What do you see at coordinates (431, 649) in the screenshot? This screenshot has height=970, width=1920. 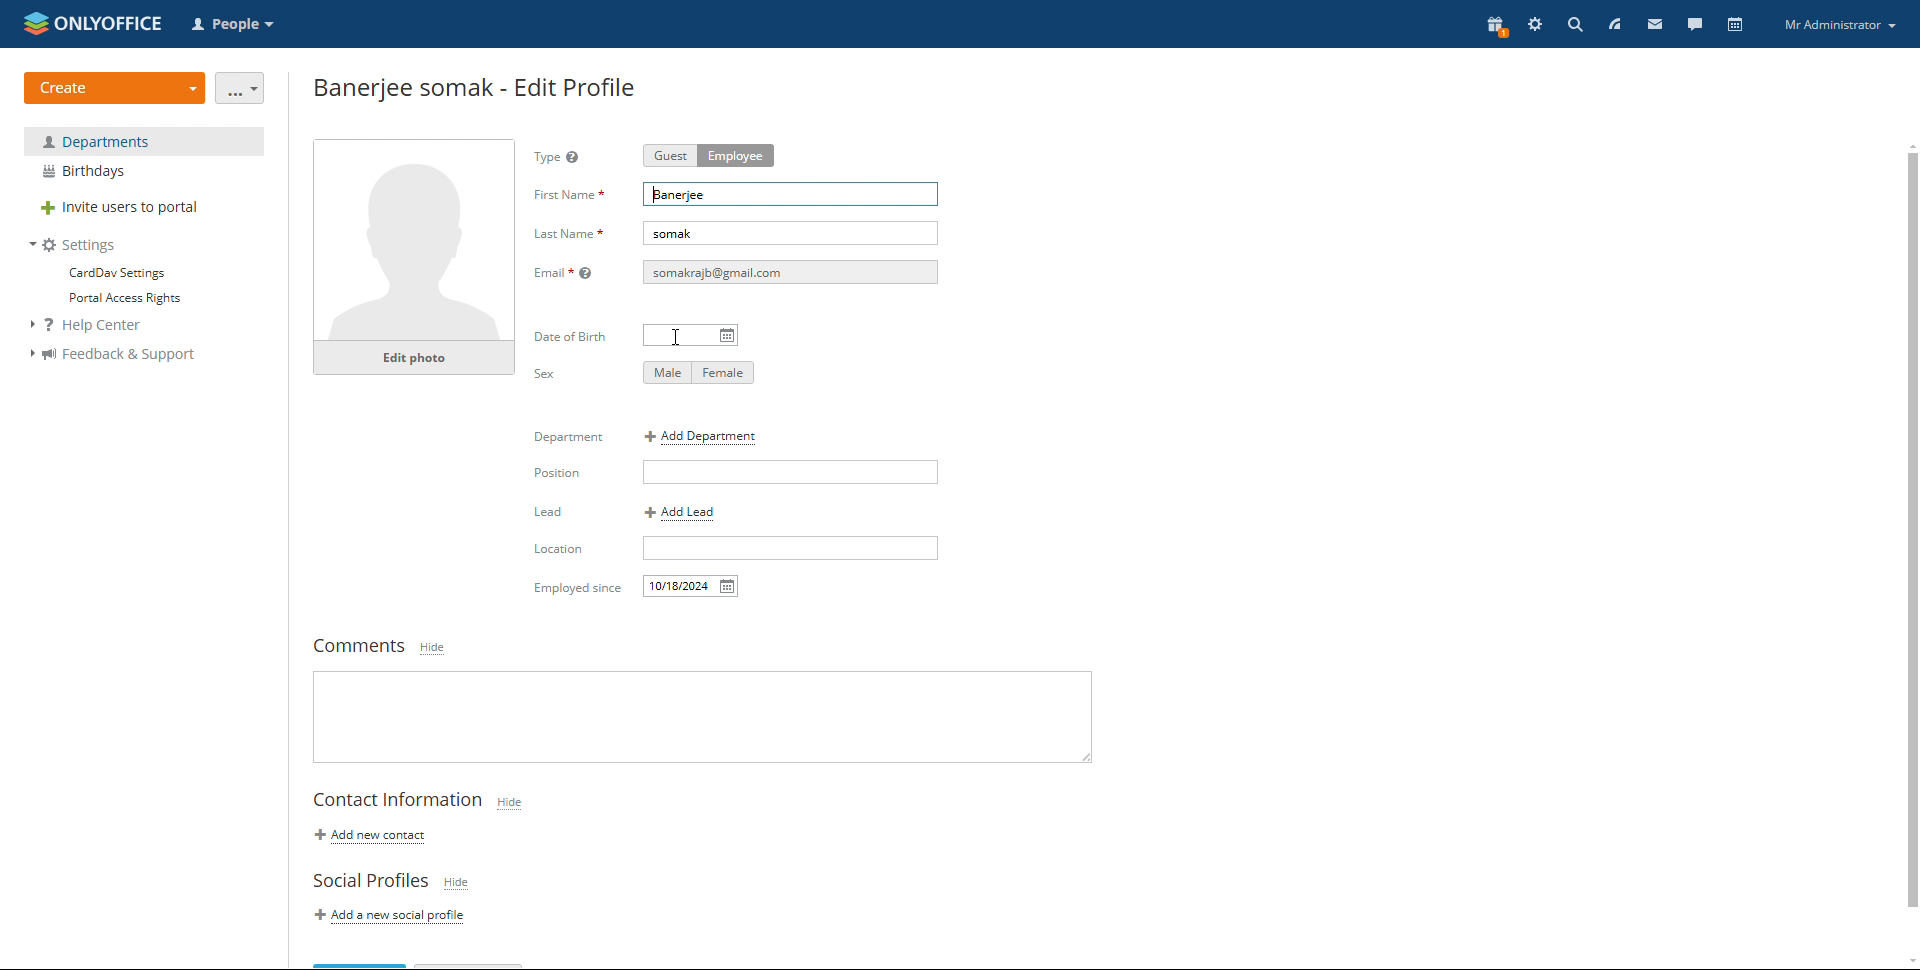 I see `hide` at bounding box center [431, 649].